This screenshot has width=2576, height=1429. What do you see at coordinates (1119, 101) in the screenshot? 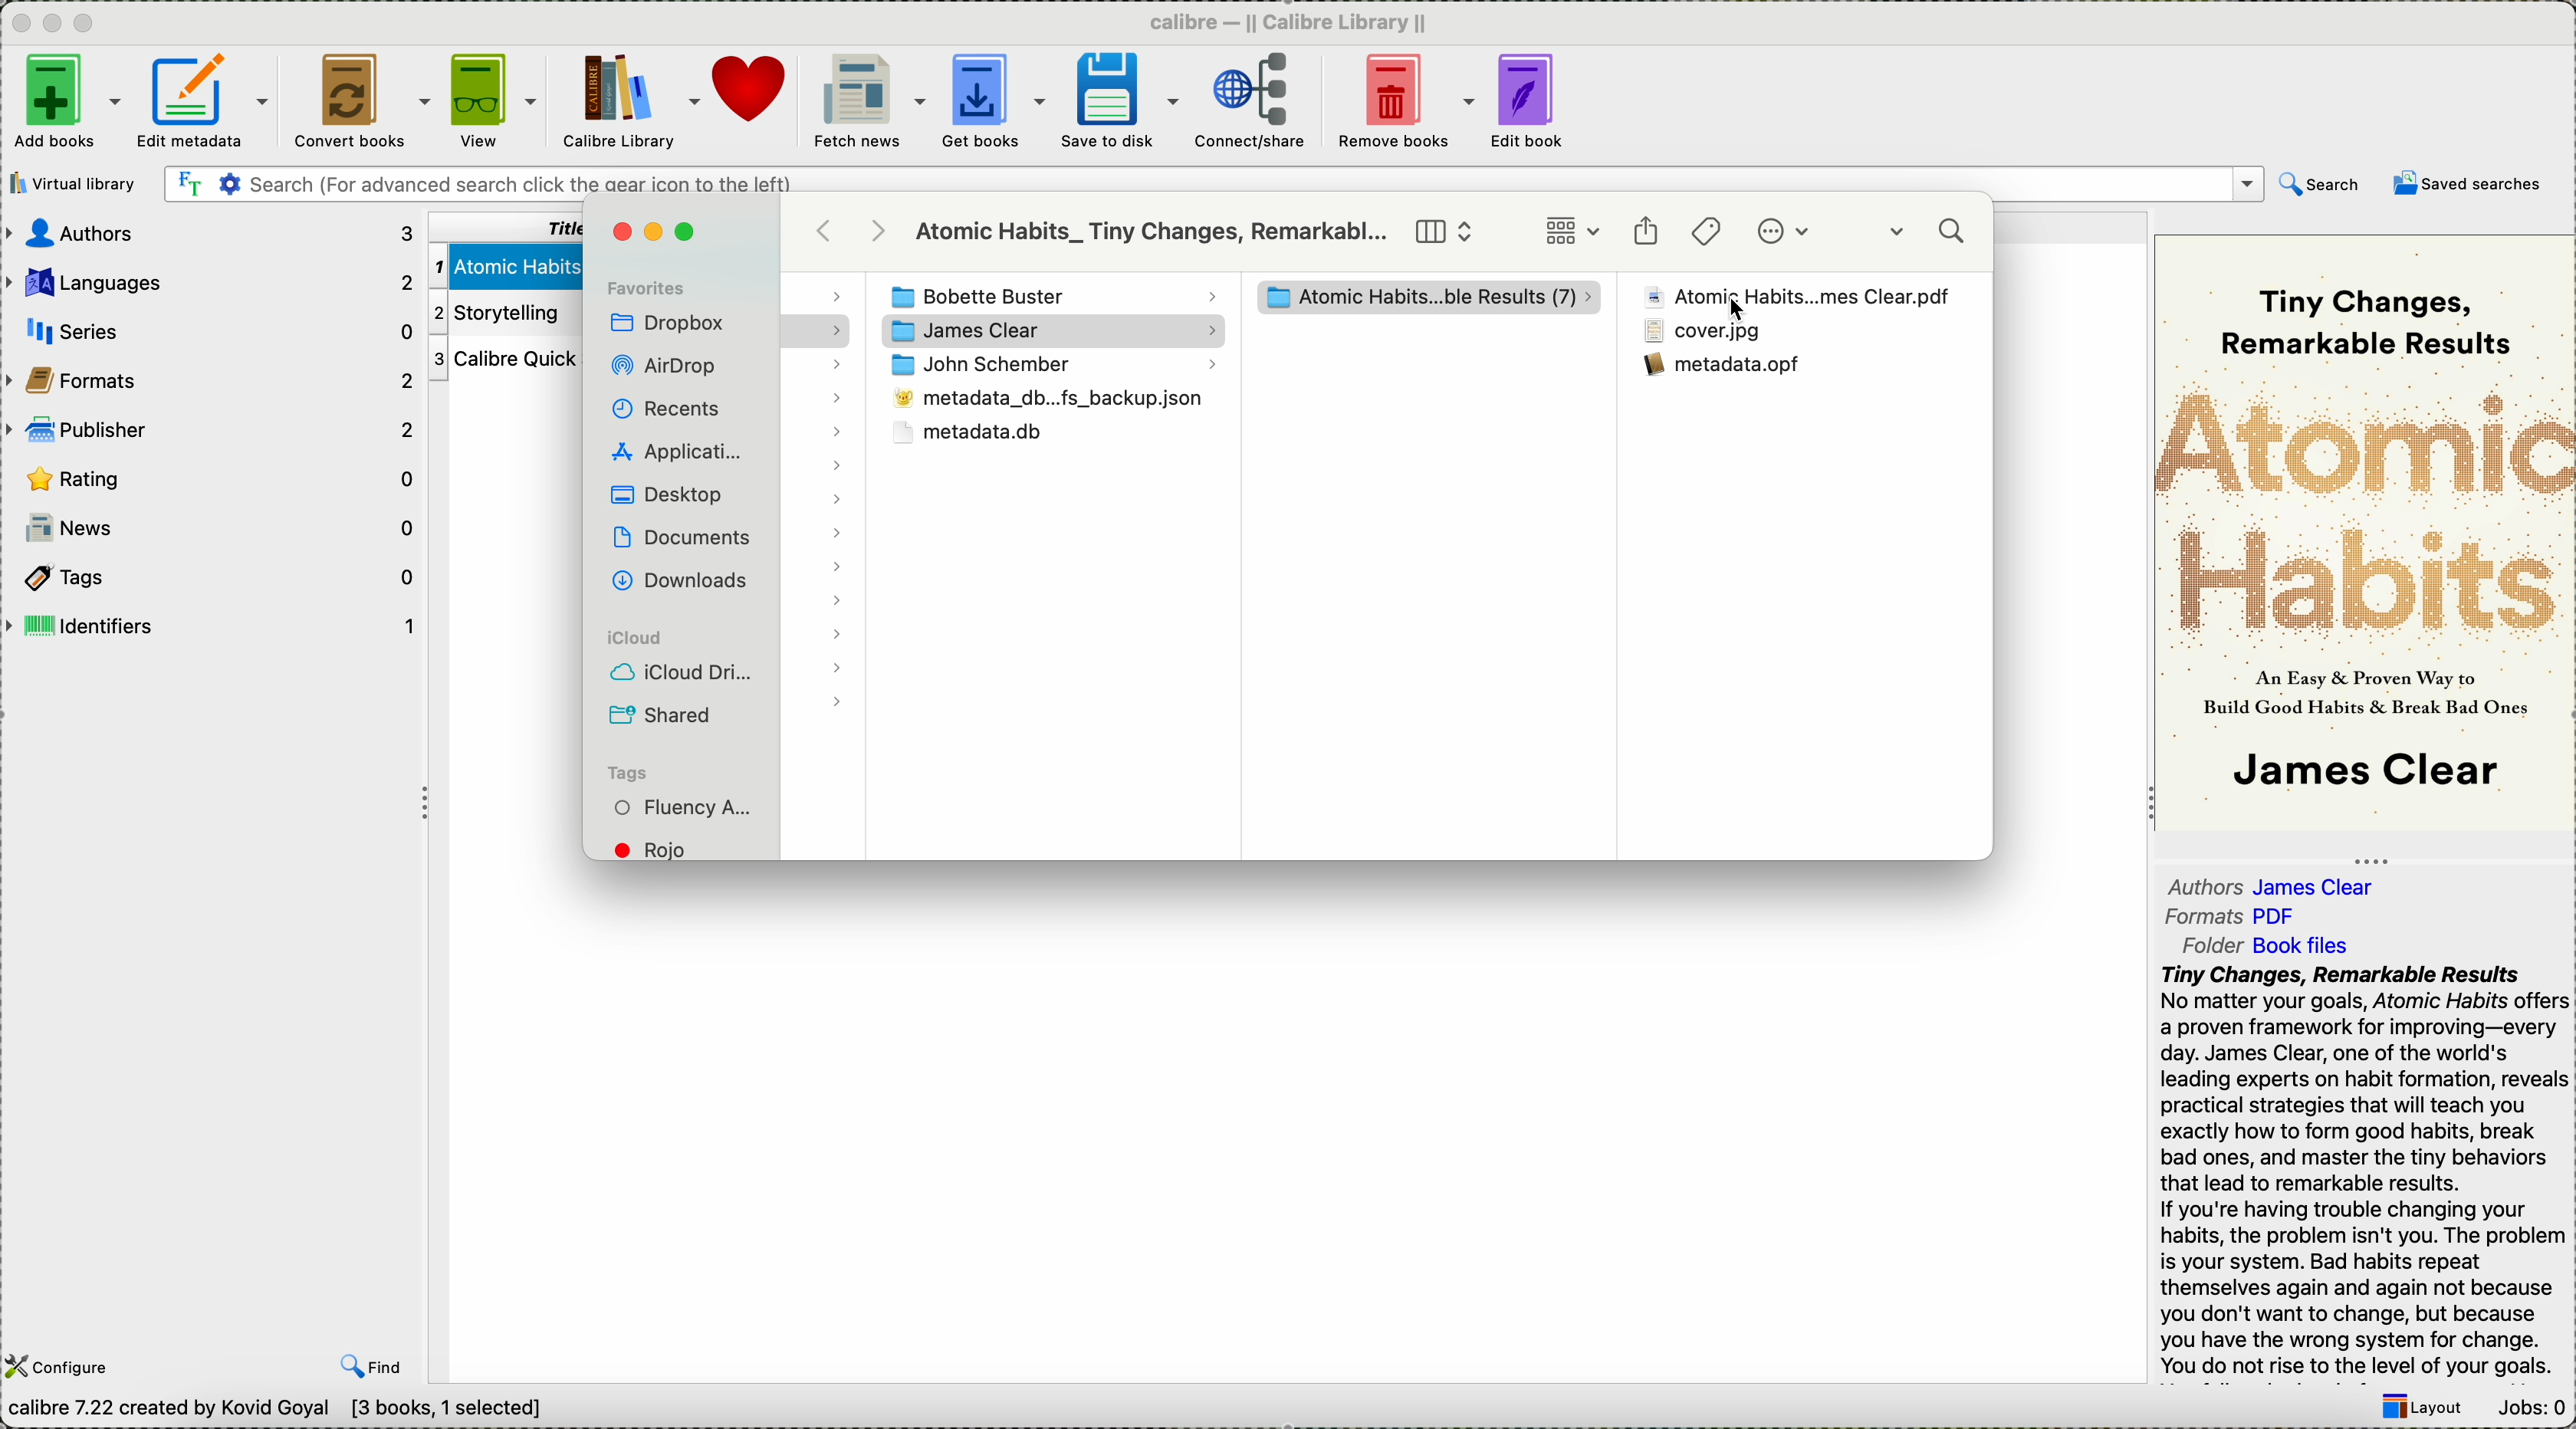
I see `save to disk` at bounding box center [1119, 101].